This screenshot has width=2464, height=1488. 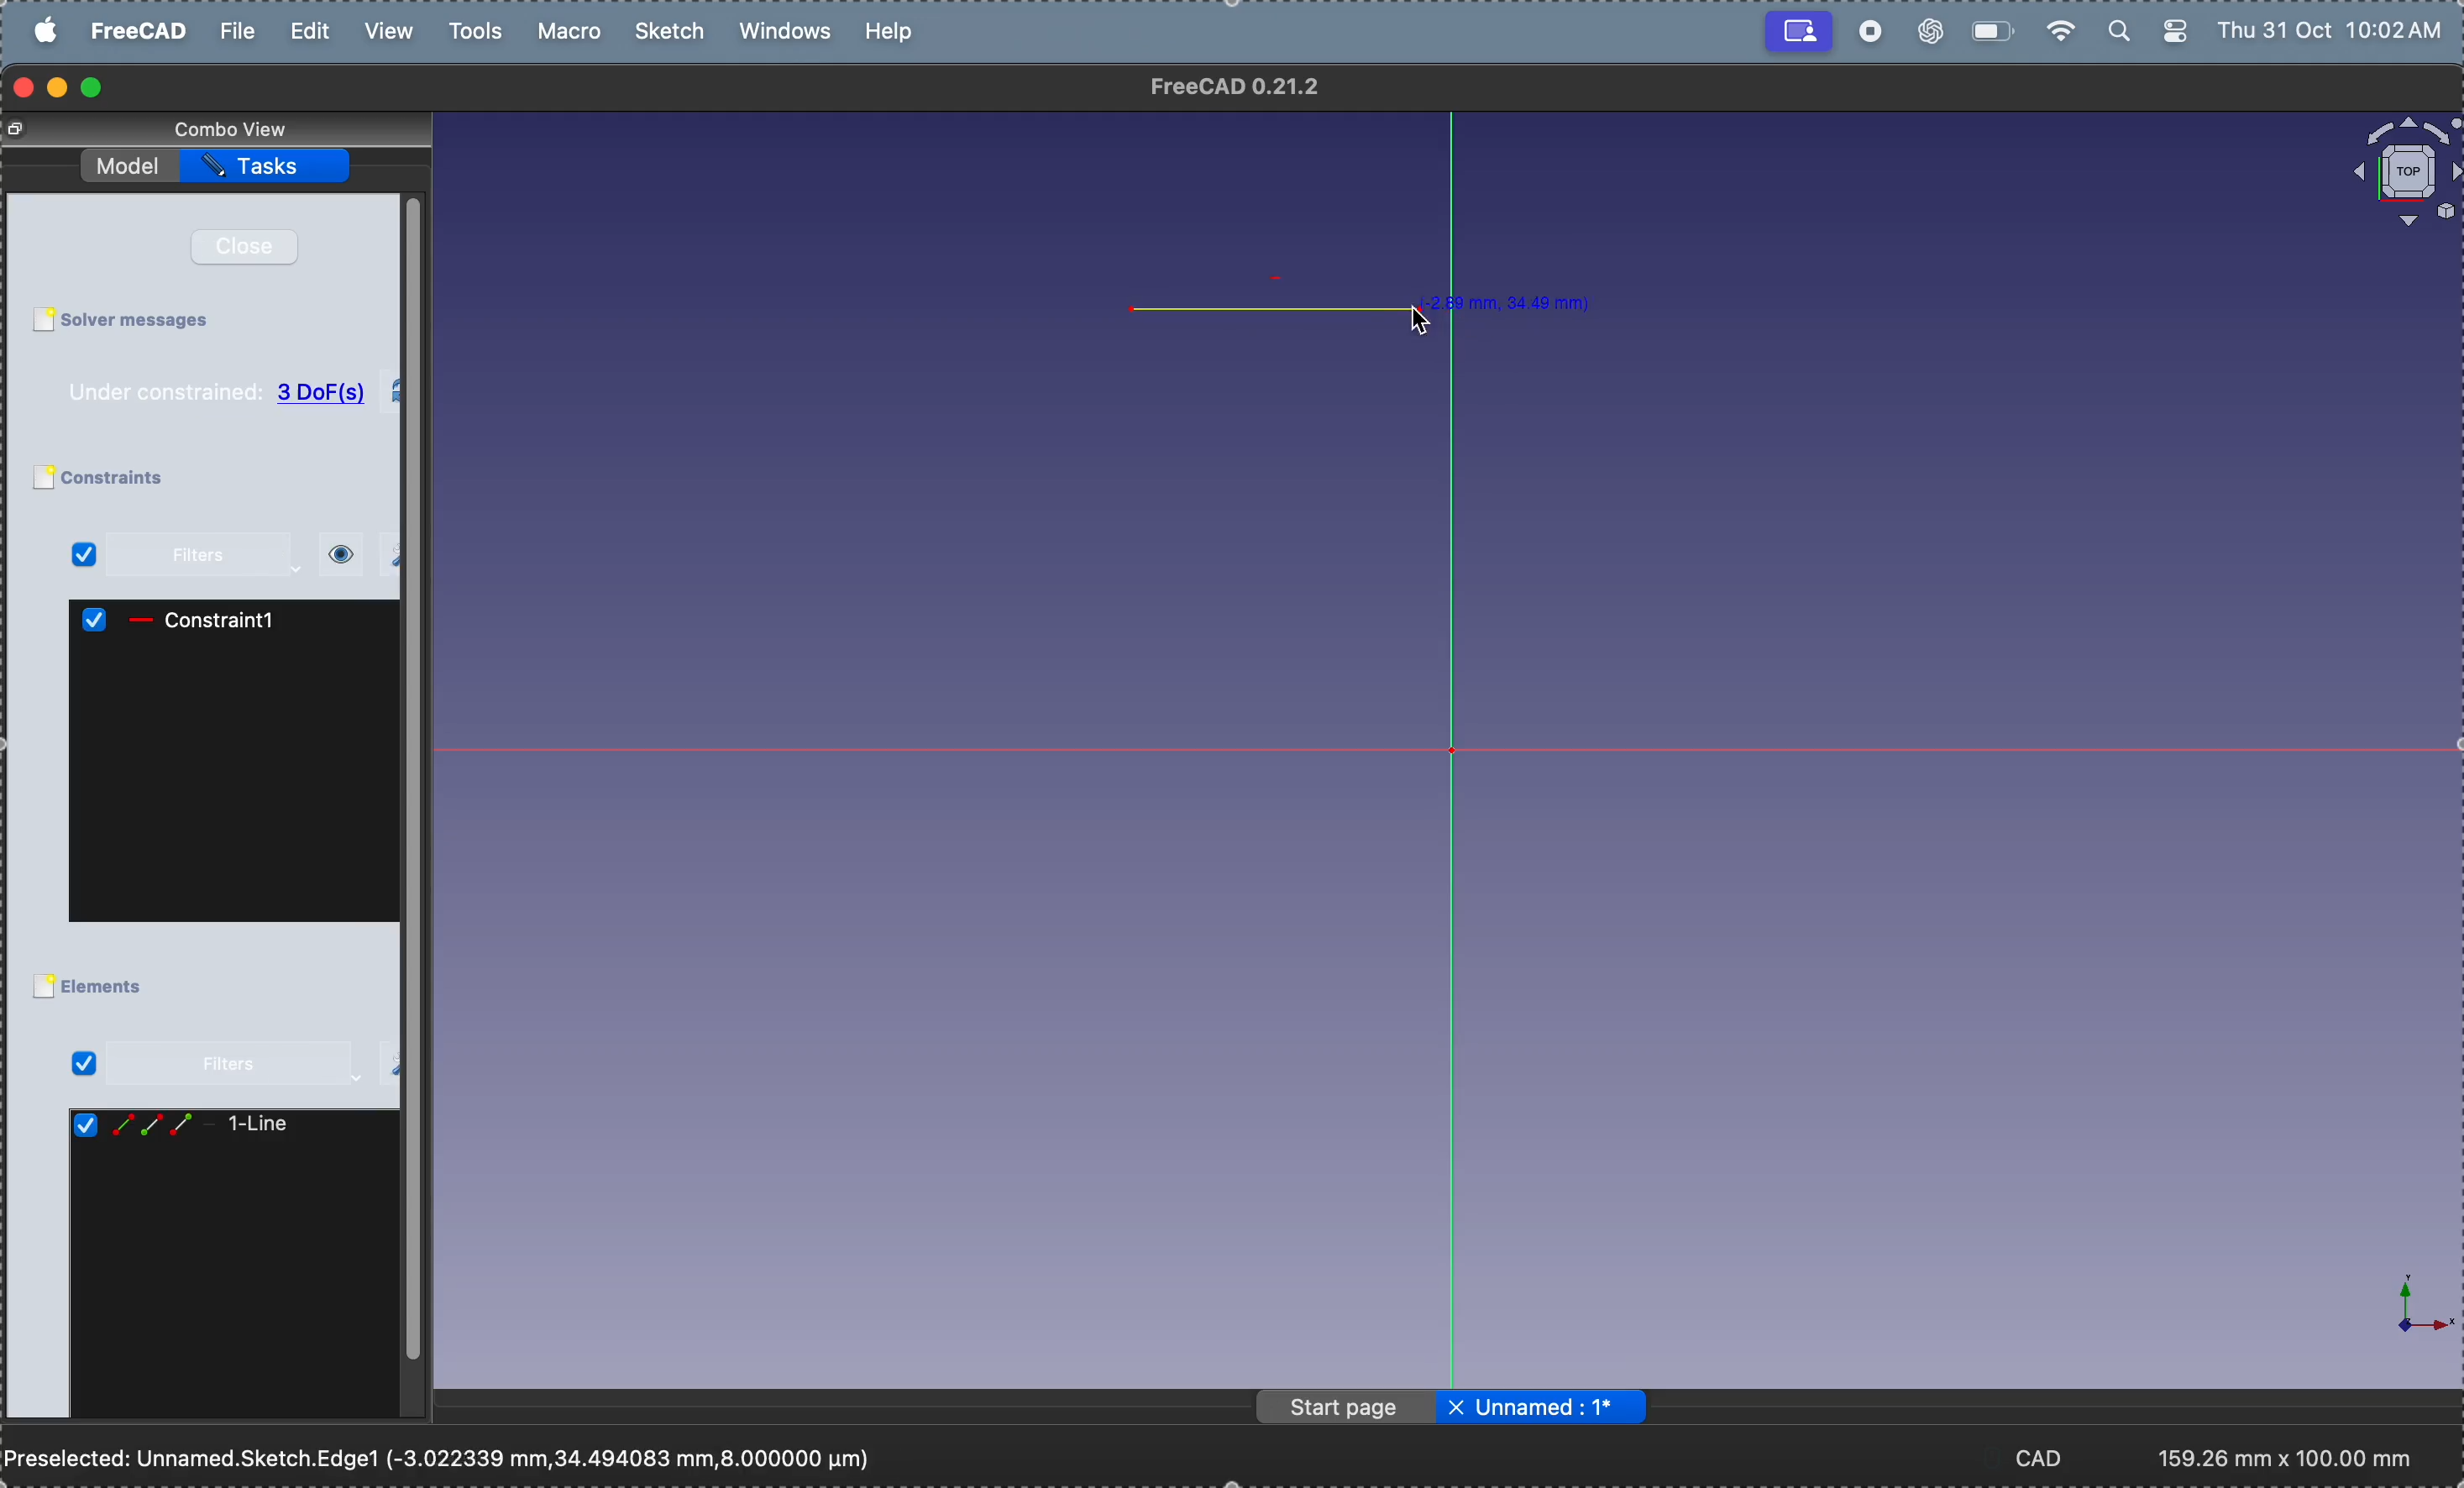 I want to click on CAD, so click(x=2052, y=1456).